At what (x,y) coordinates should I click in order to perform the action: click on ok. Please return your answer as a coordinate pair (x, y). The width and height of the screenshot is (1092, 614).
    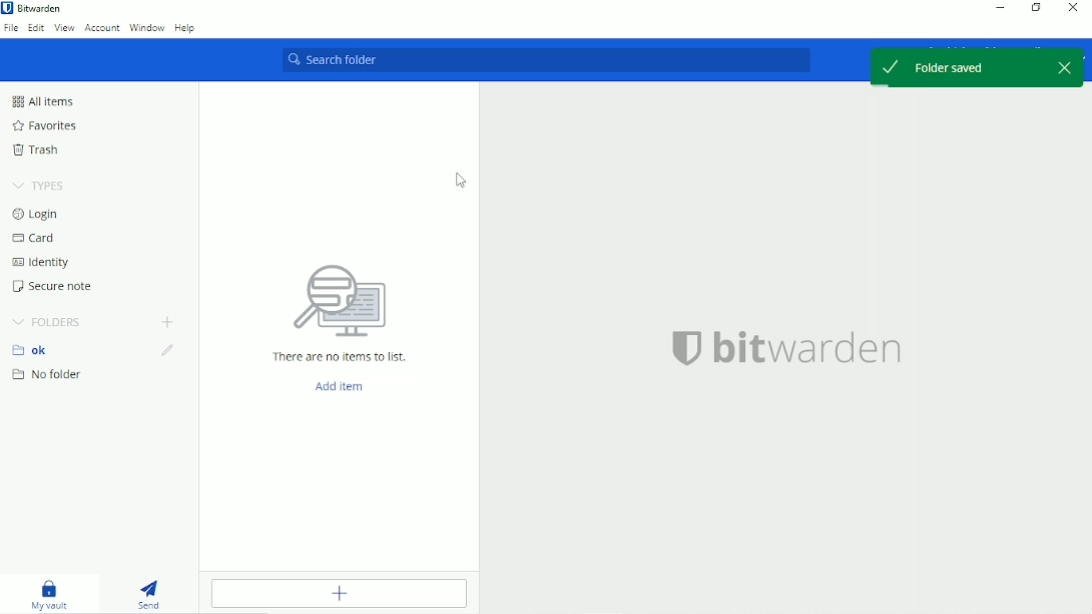
    Looking at the image, I should click on (36, 350).